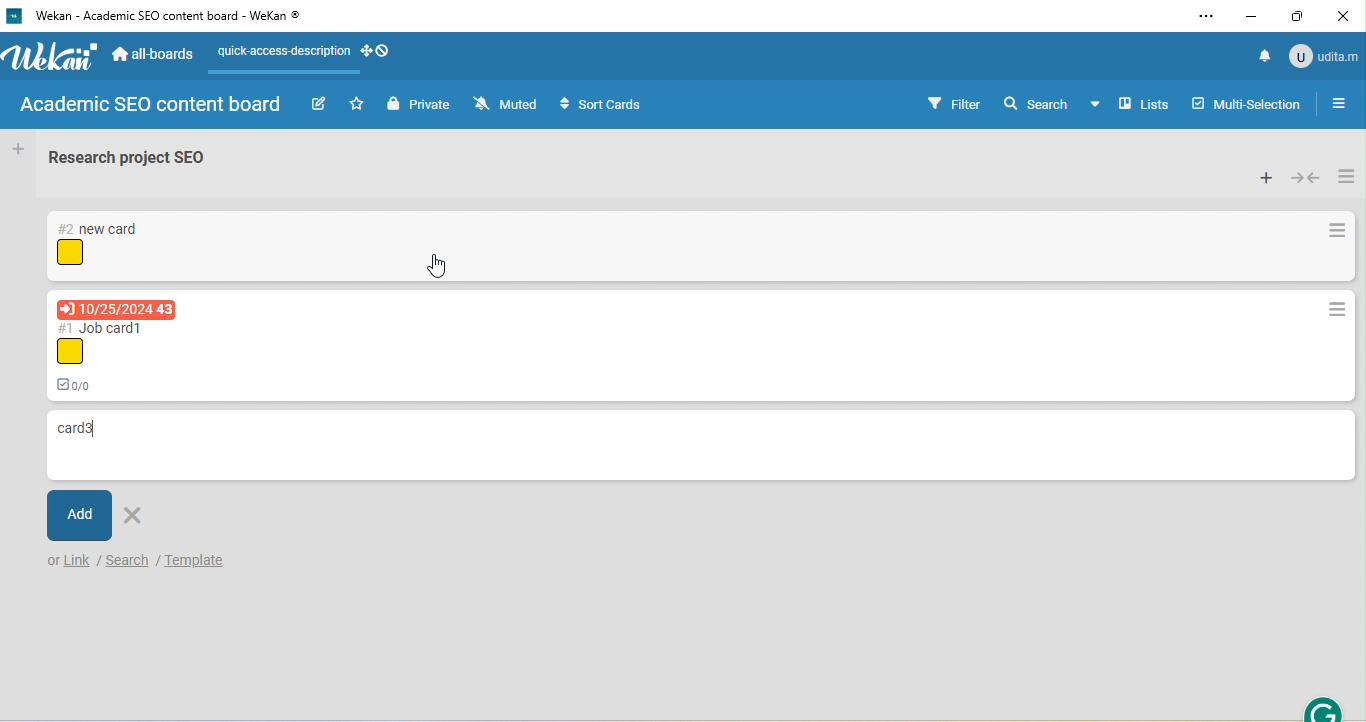 Image resolution: width=1366 pixels, height=722 pixels. I want to click on multi selection, so click(1249, 102).